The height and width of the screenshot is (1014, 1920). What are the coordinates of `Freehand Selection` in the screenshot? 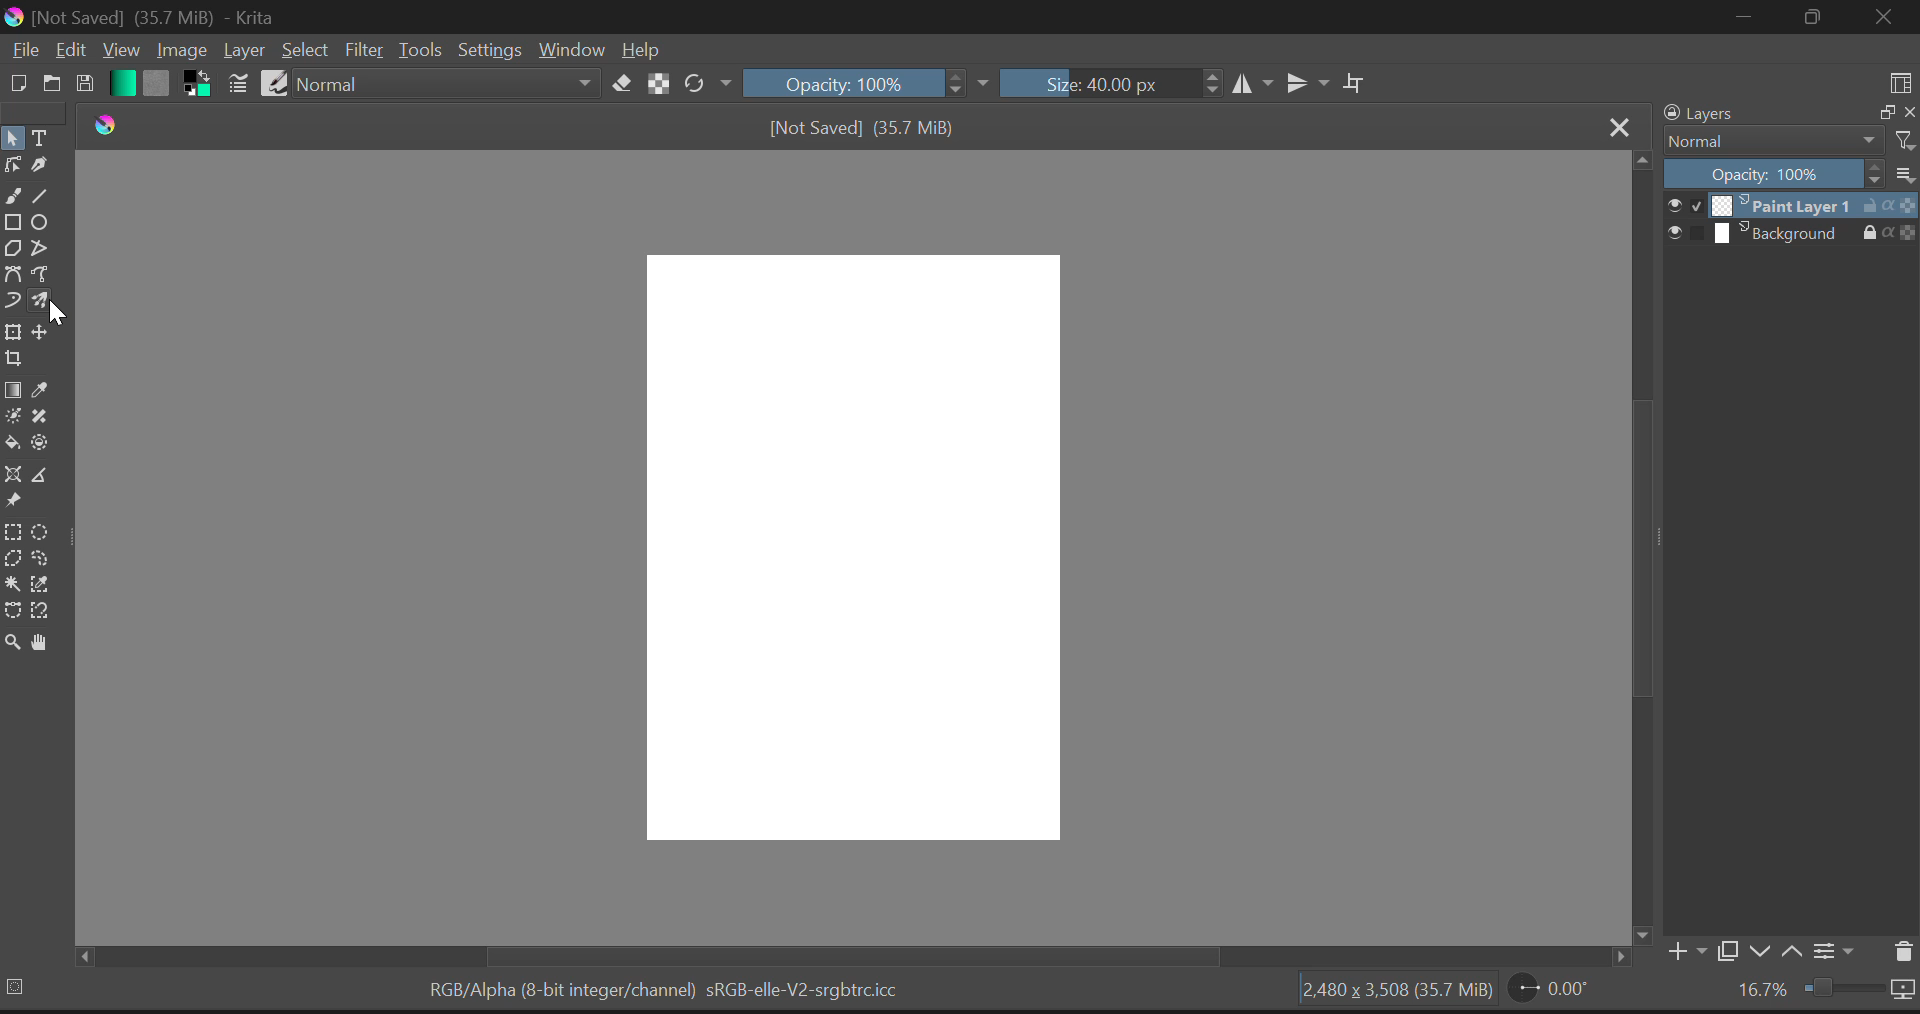 It's located at (48, 559).